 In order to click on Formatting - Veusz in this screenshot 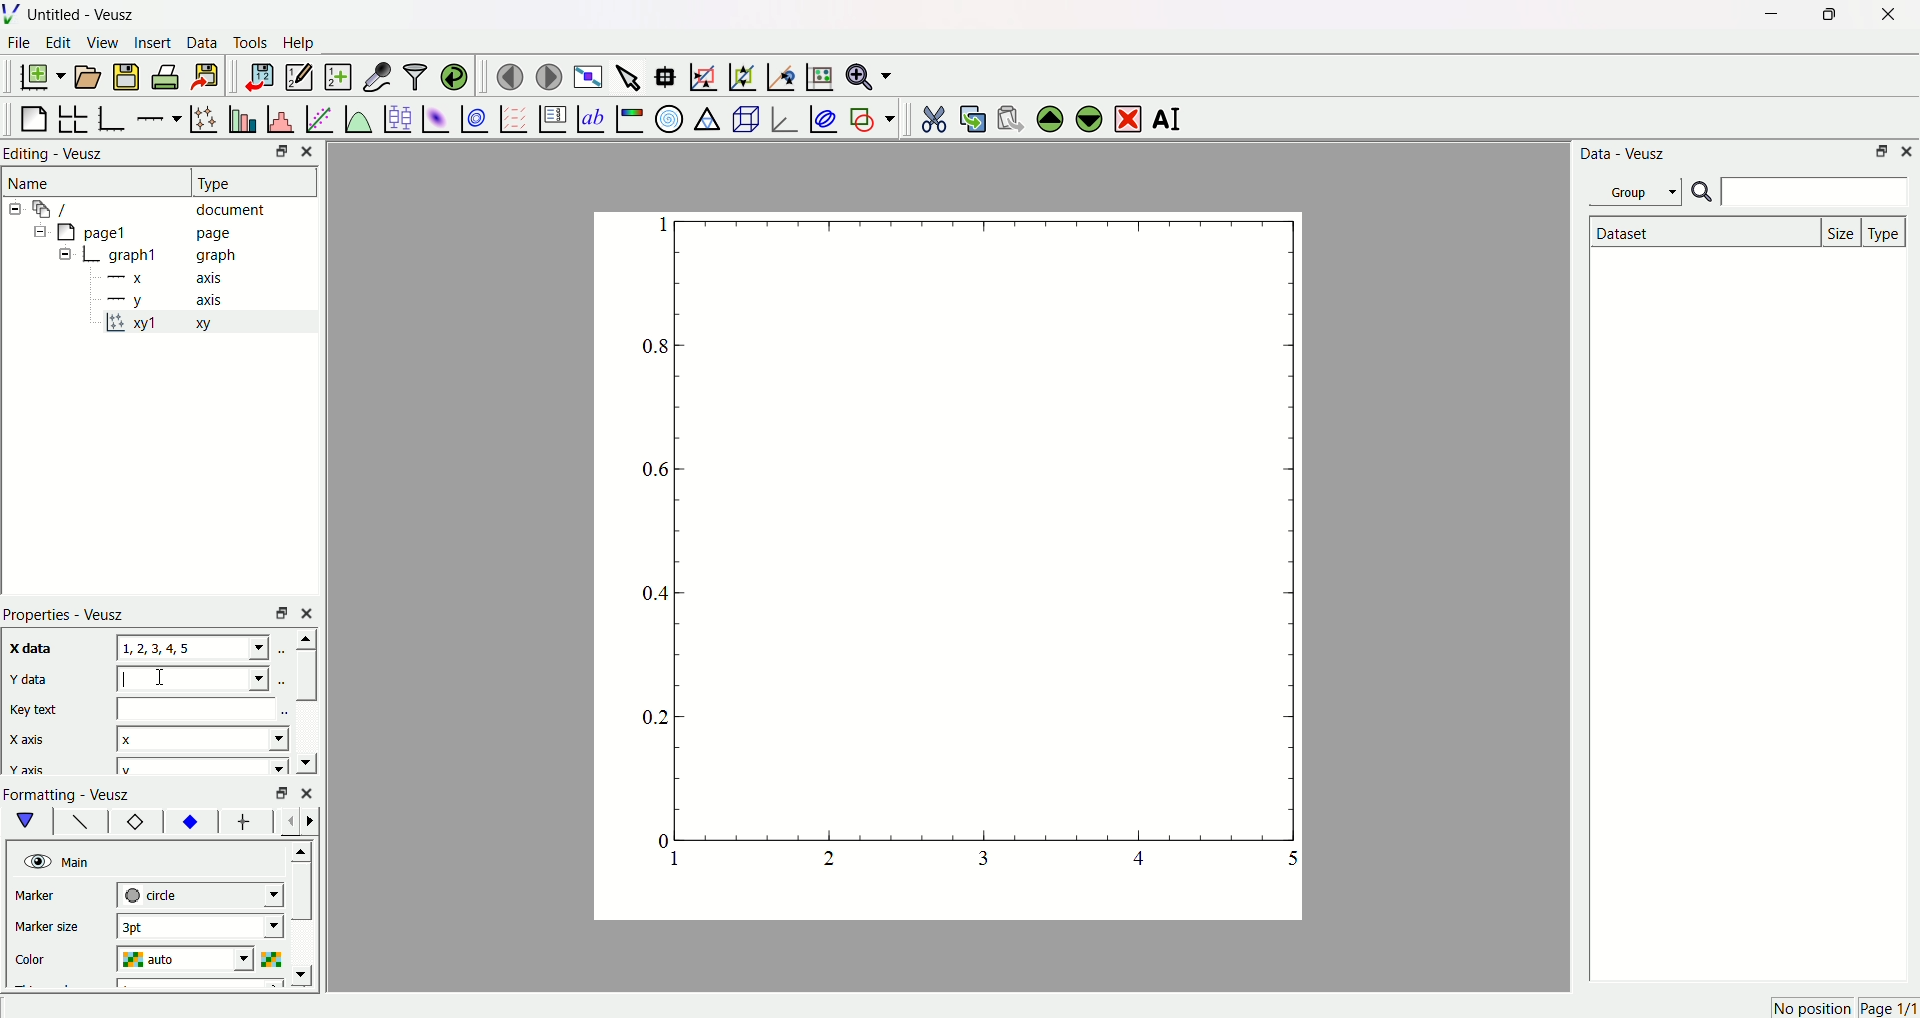, I will do `click(77, 794)`.